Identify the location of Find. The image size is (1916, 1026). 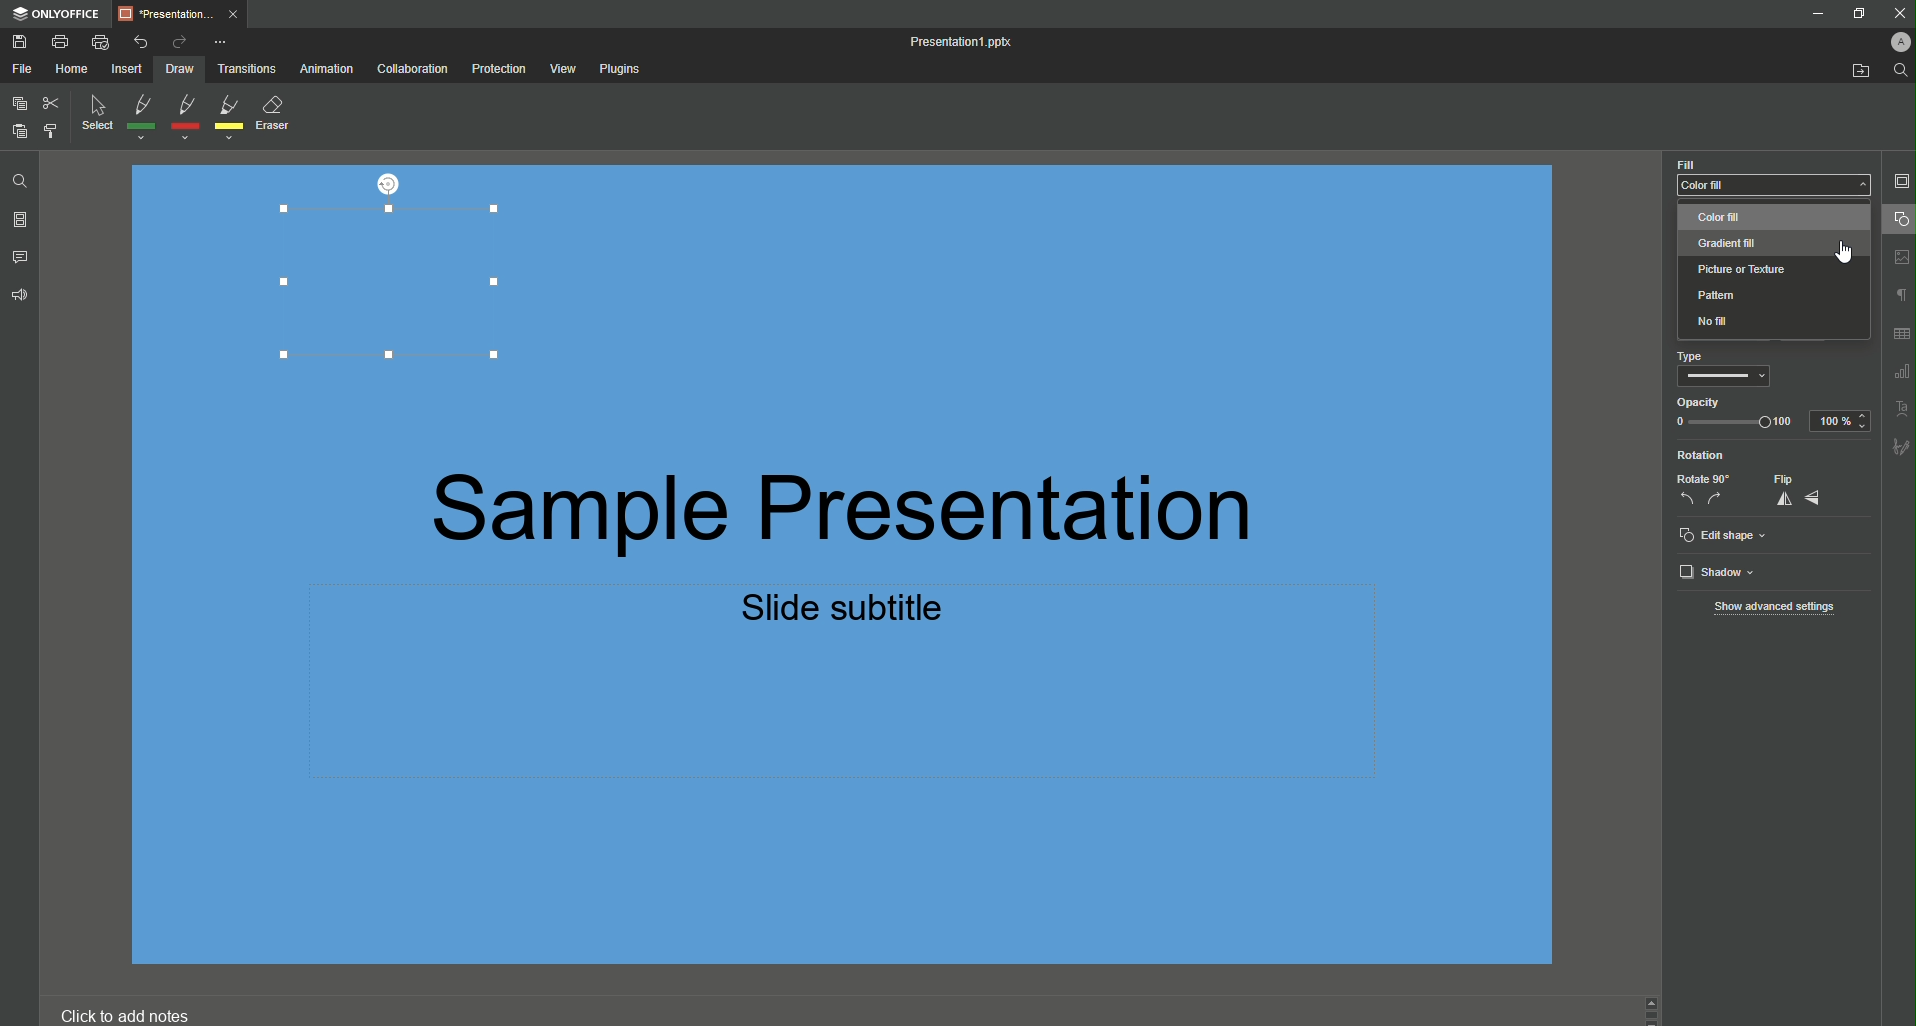
(16, 178).